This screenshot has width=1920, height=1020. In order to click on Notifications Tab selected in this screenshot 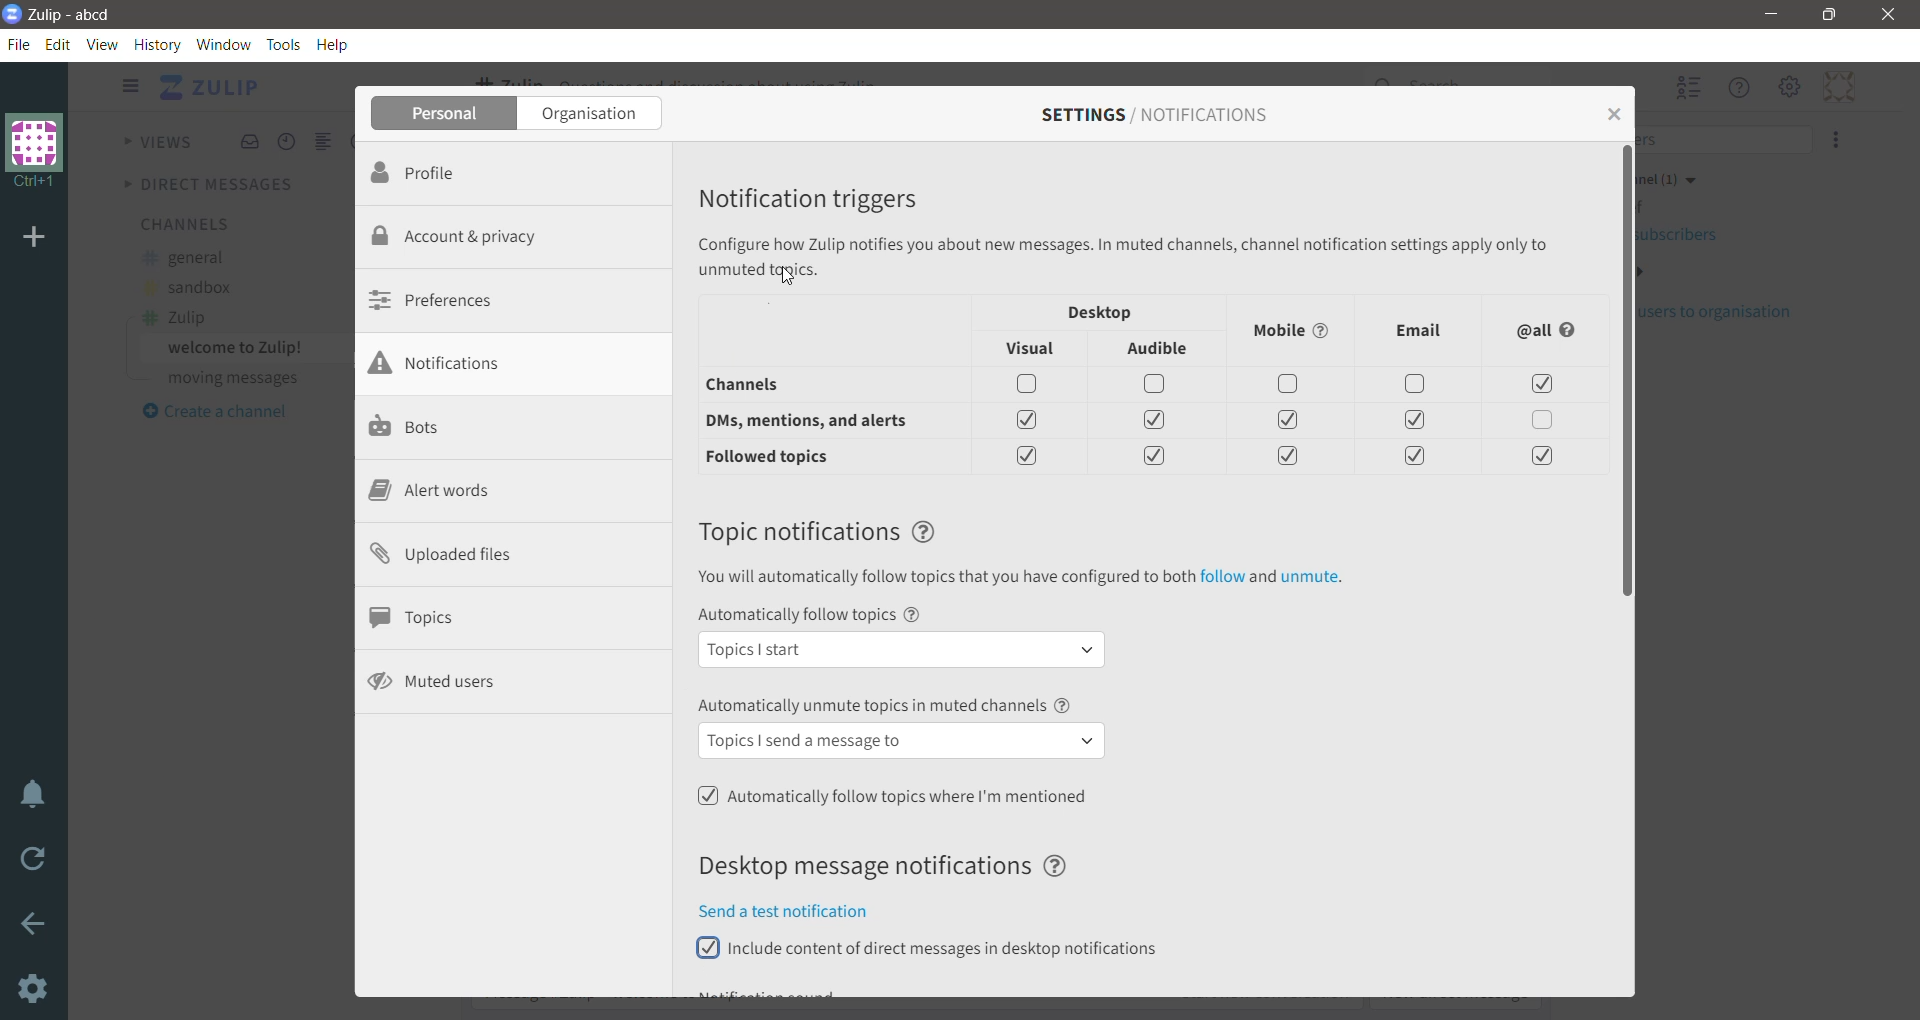, I will do `click(515, 364)`.